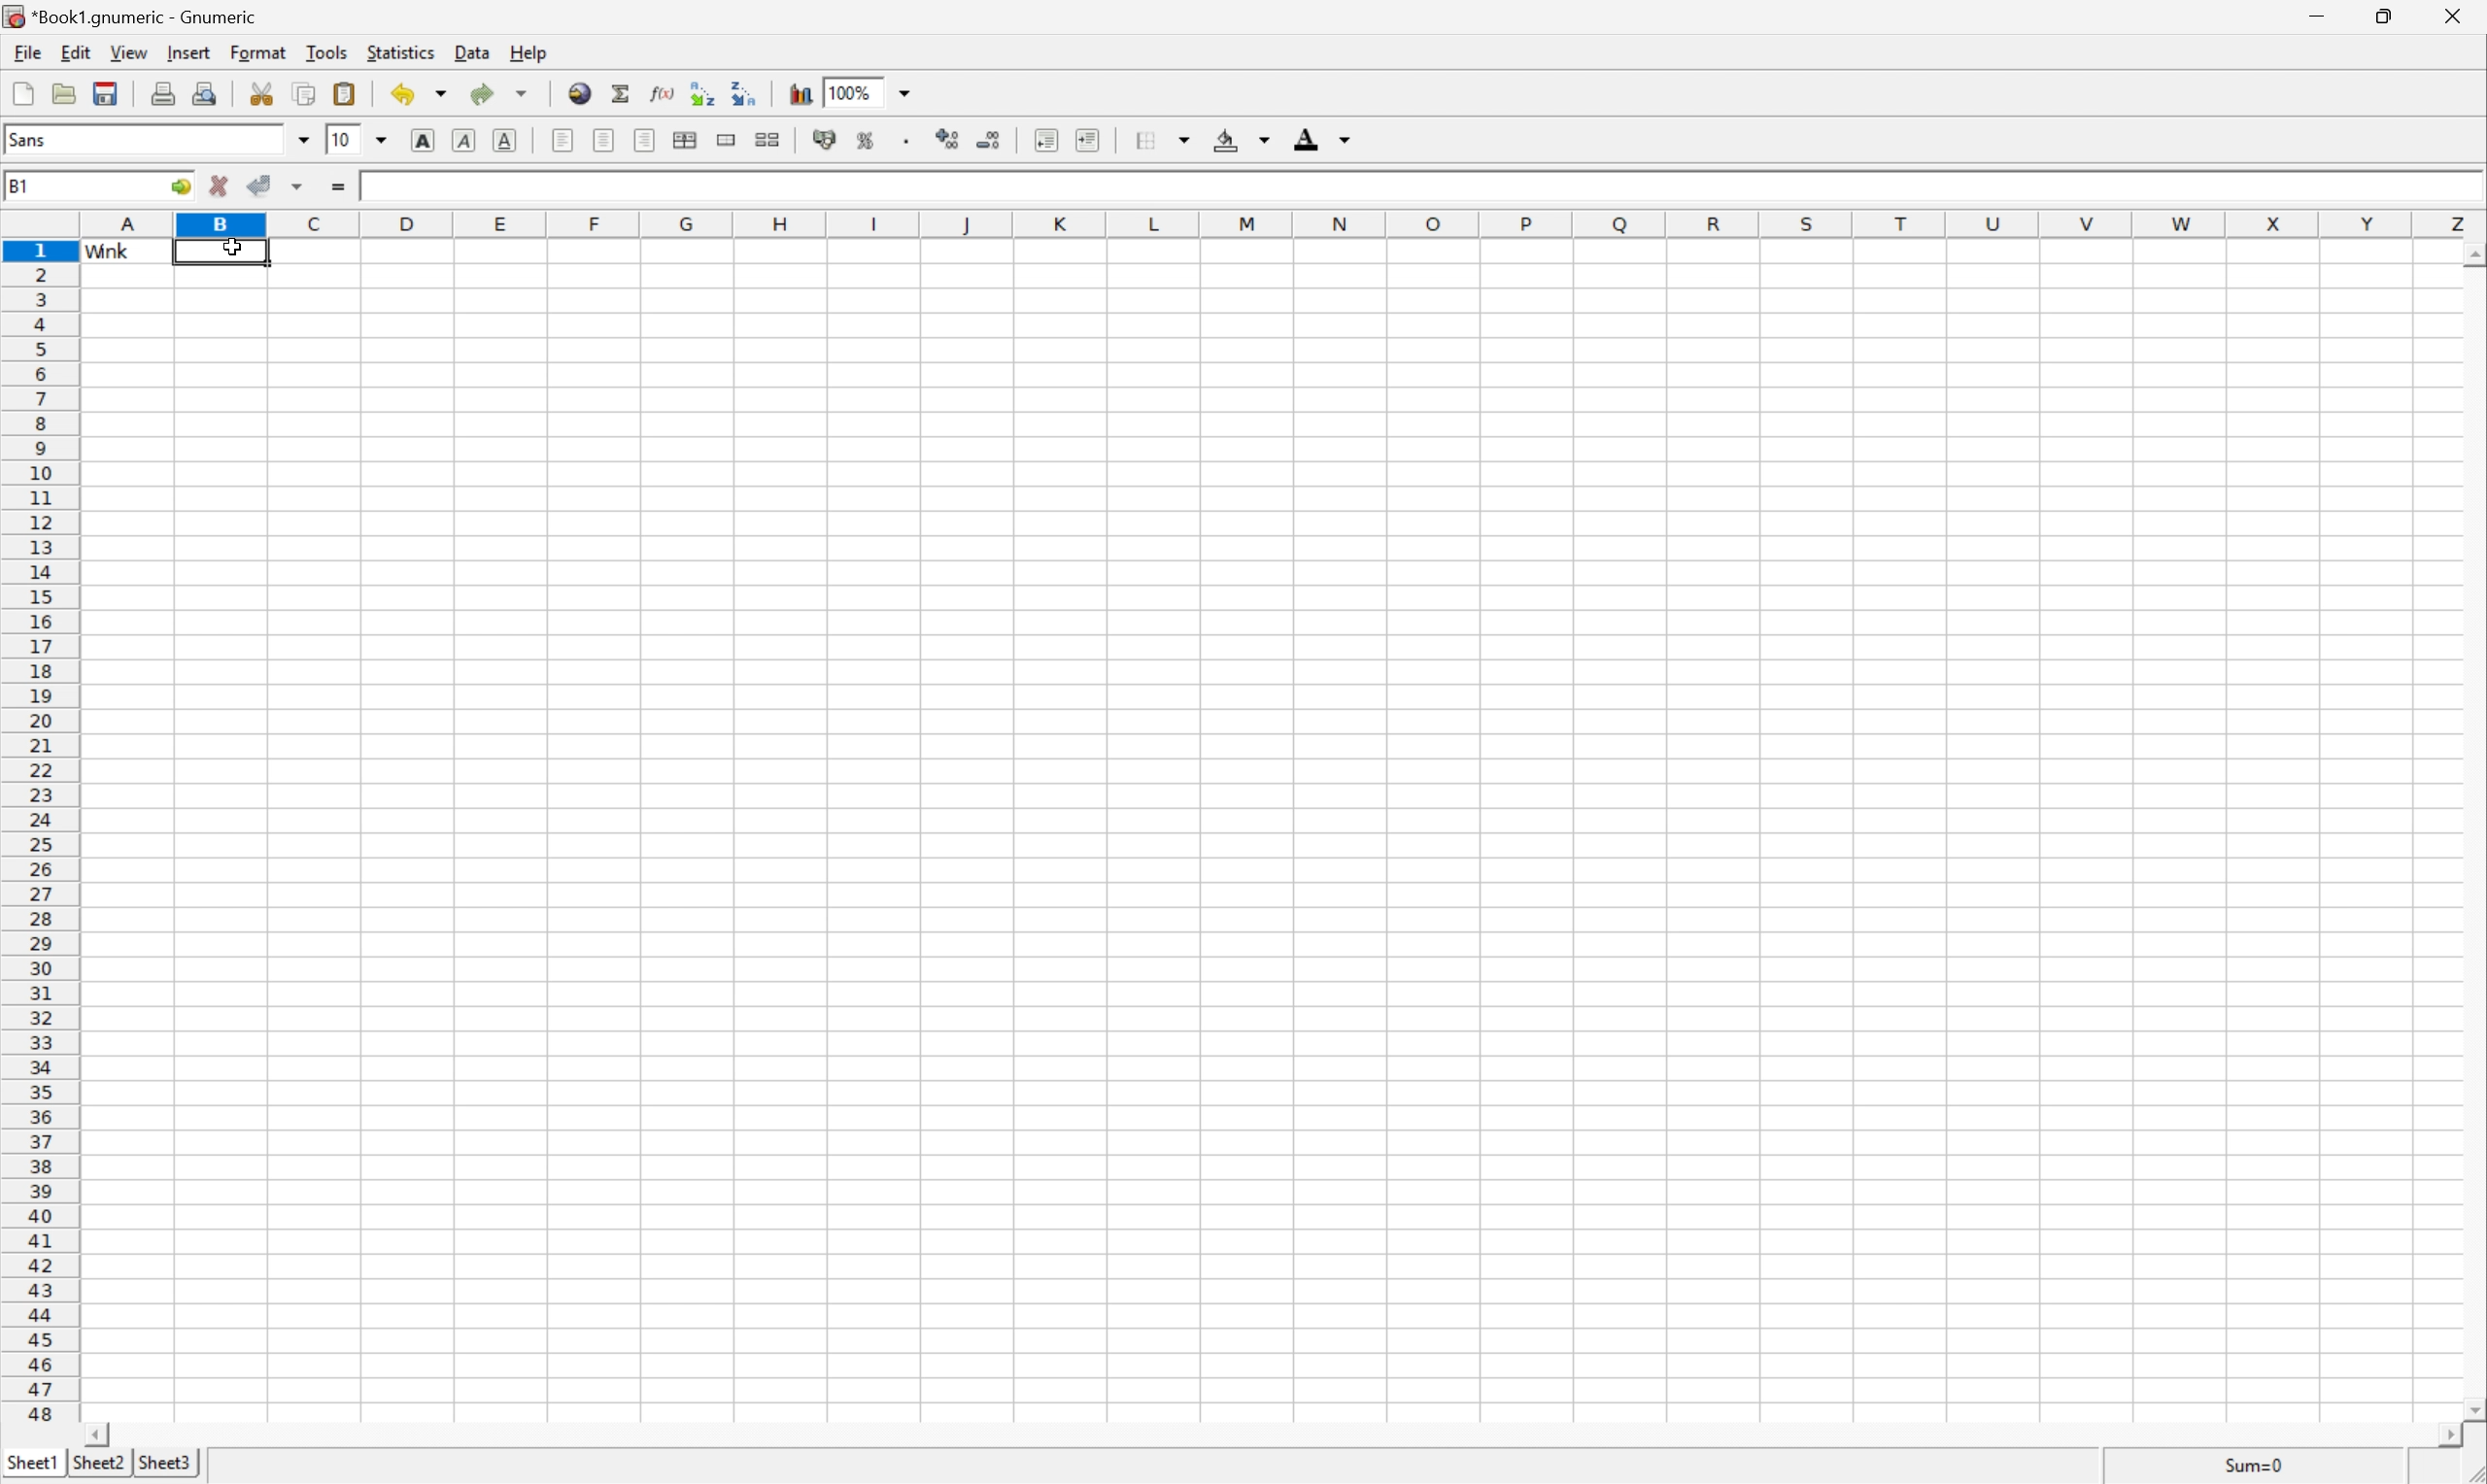  Describe the element at coordinates (770, 140) in the screenshot. I see `split merged ranges of cells` at that location.